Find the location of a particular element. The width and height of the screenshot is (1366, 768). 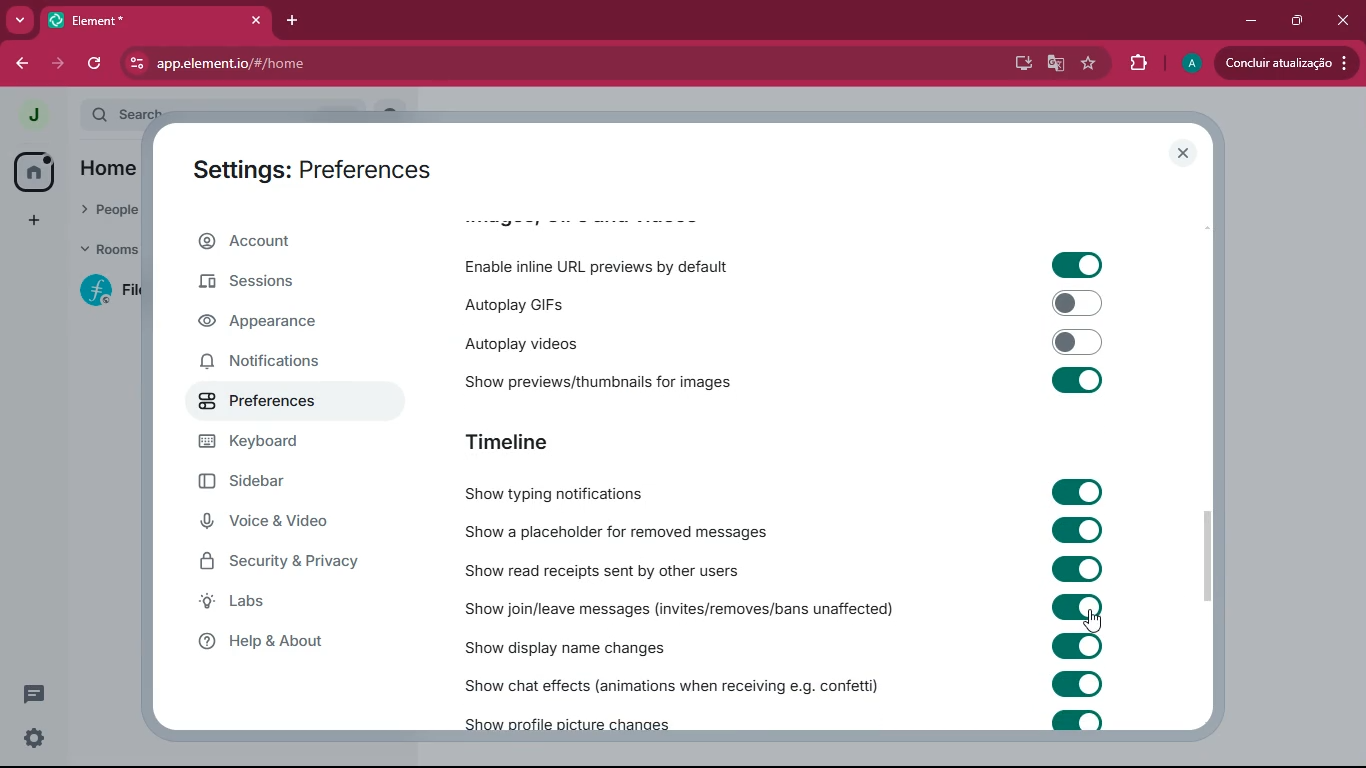

show previews/thumbnails for images is located at coordinates (592, 379).